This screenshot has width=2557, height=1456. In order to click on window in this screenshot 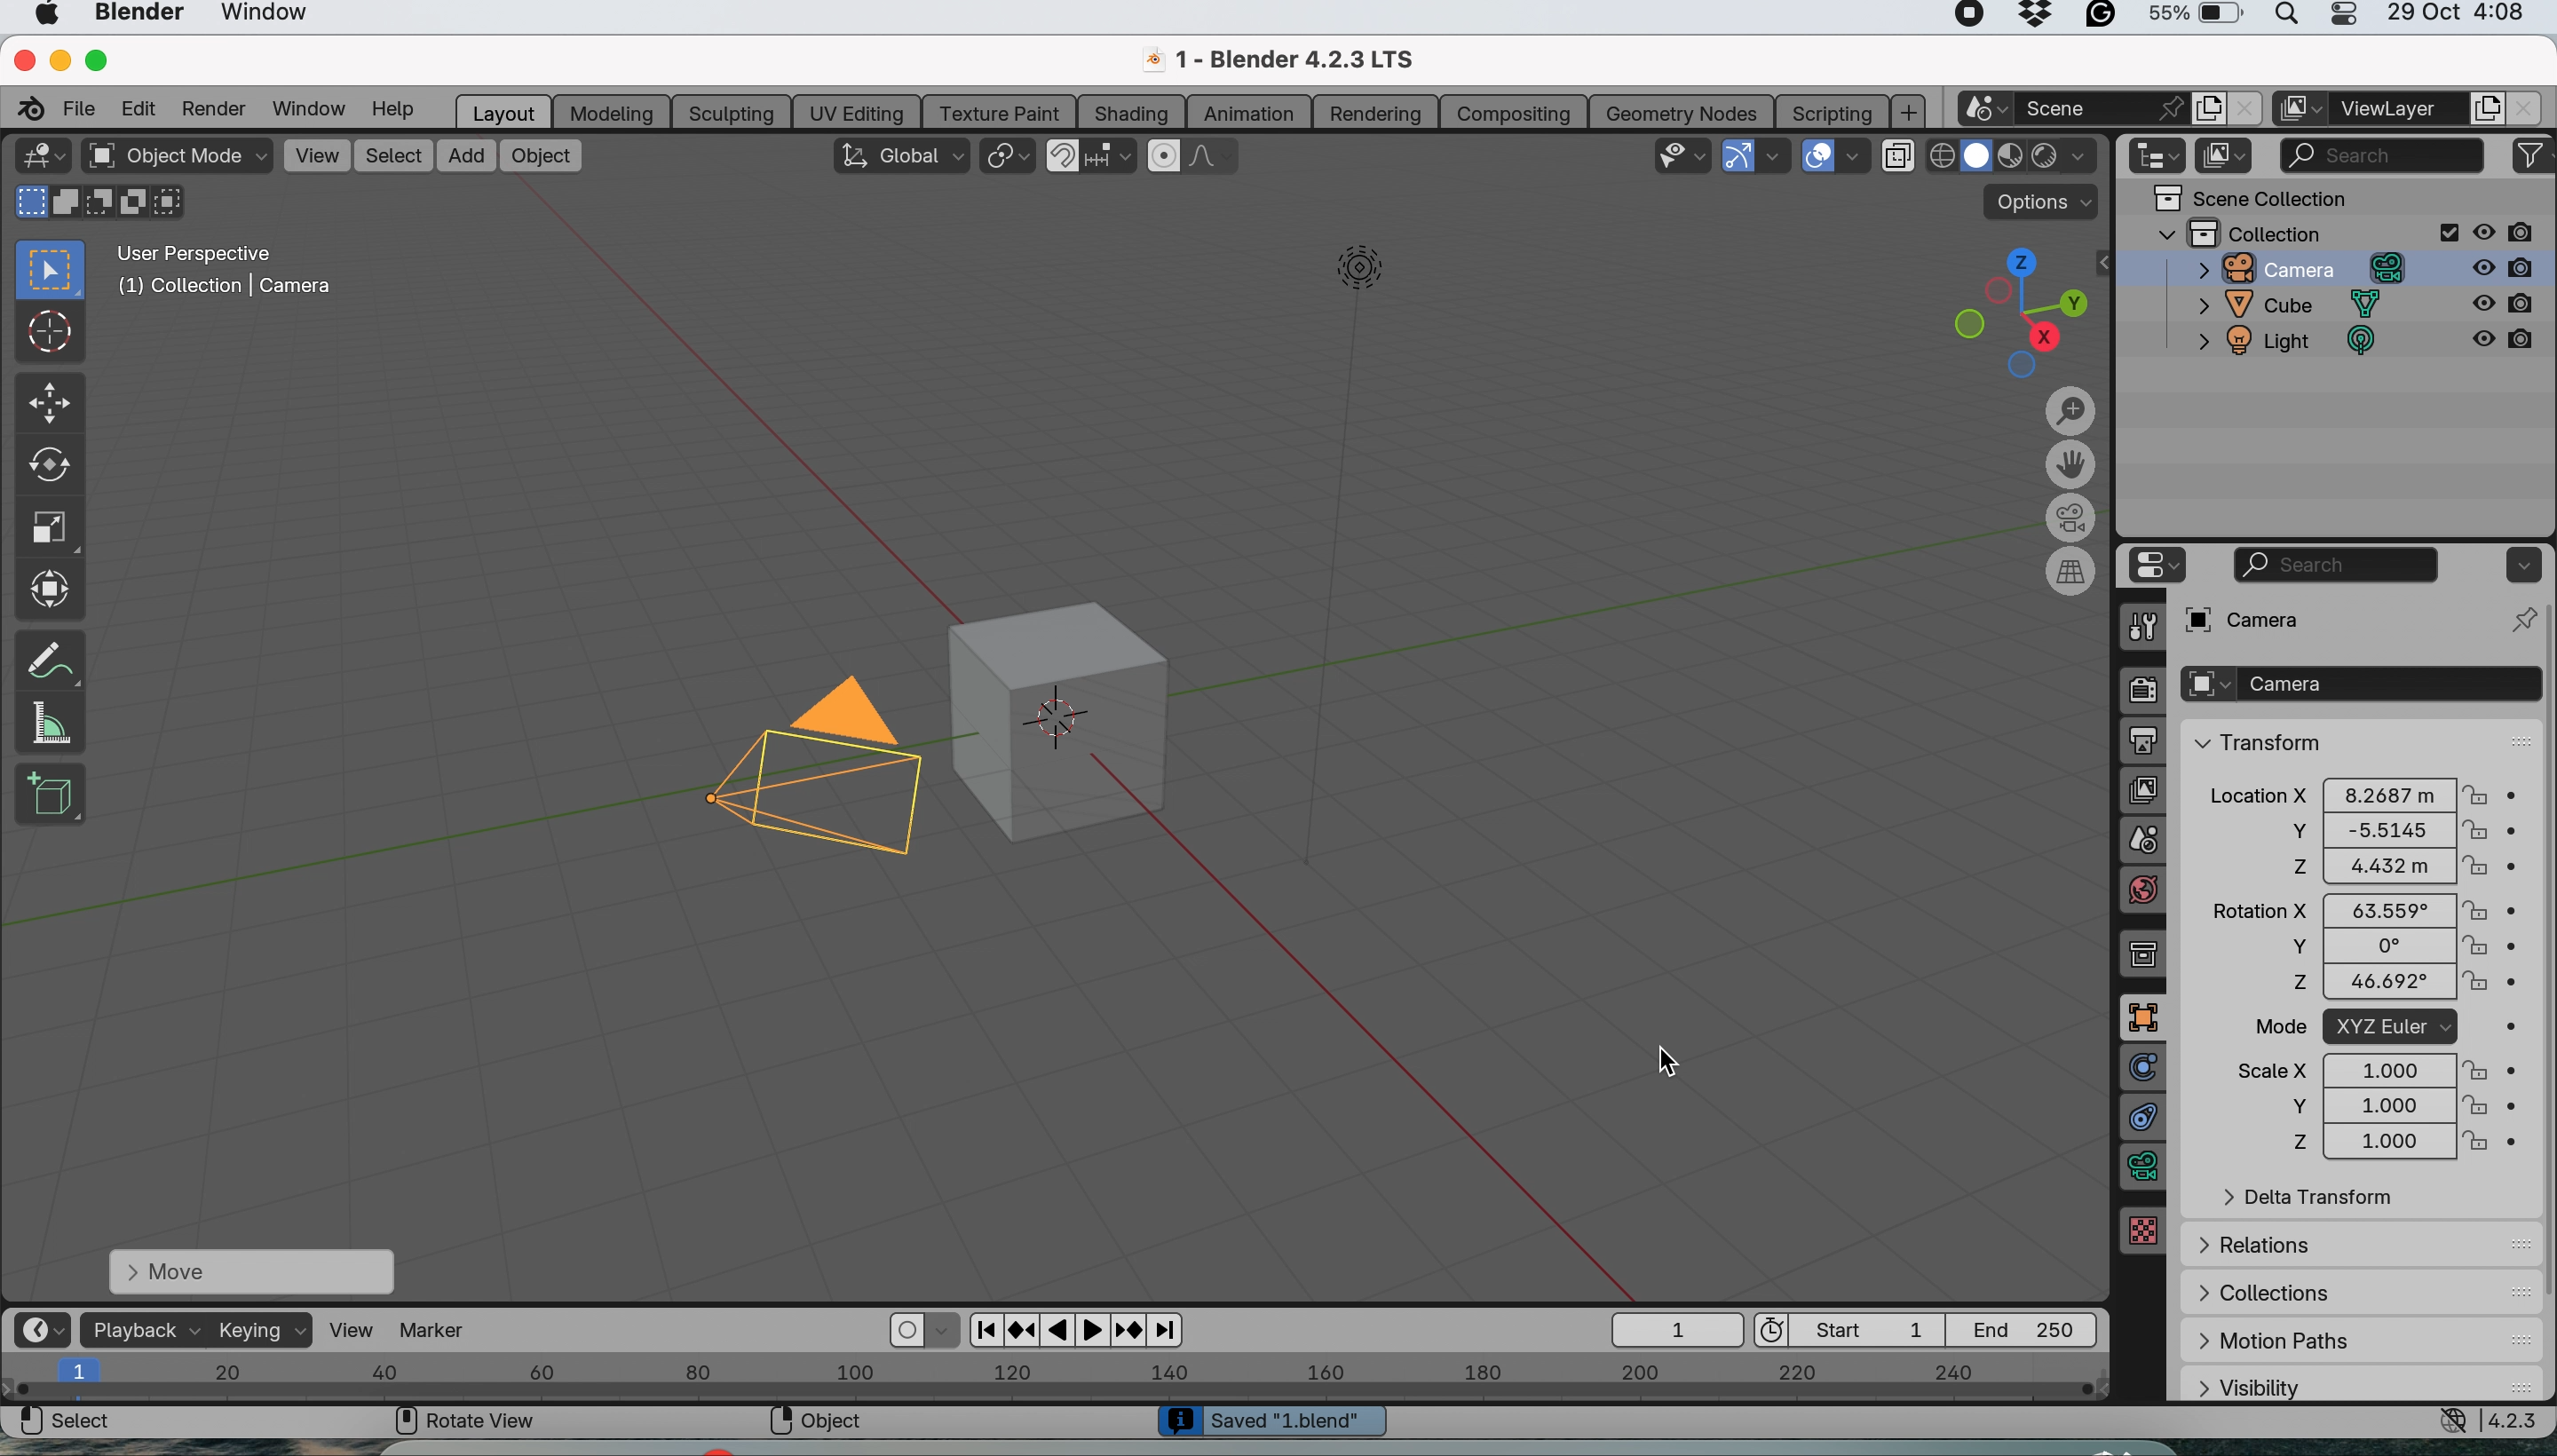, I will do `click(266, 16)`.